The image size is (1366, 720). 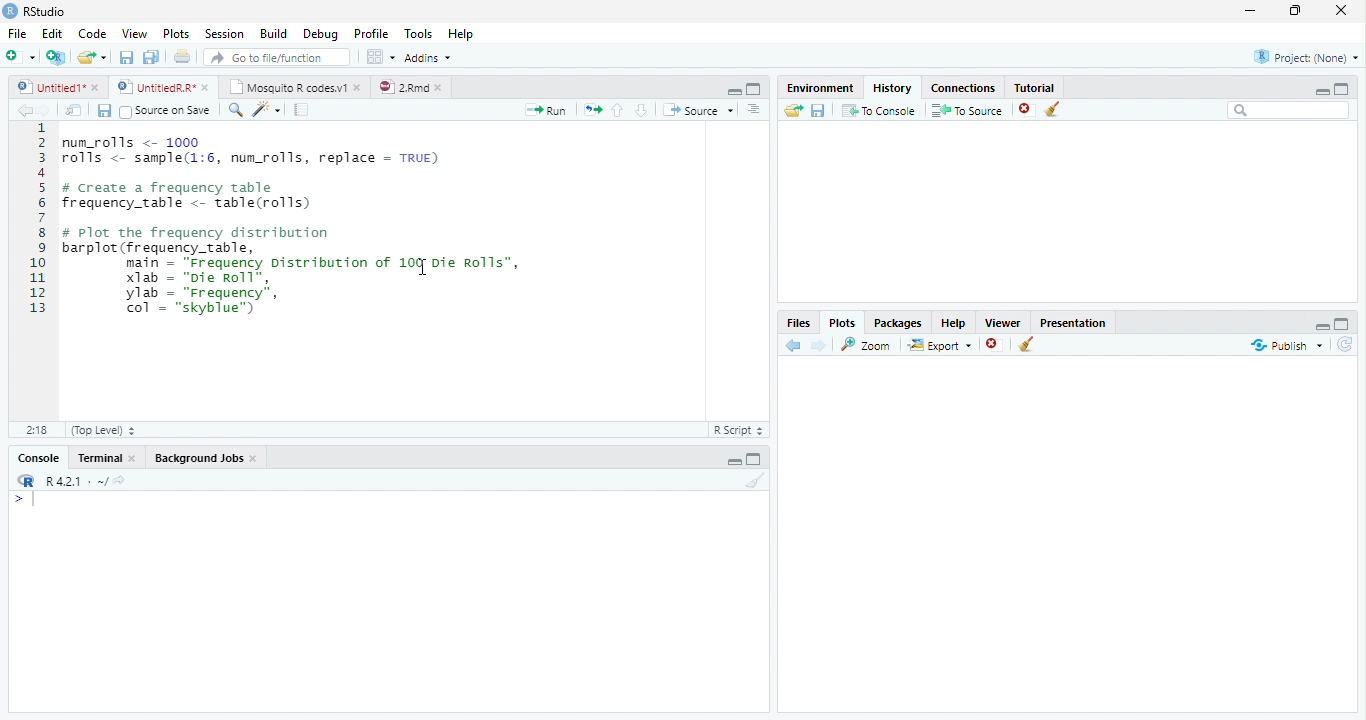 What do you see at coordinates (893, 86) in the screenshot?
I see `History` at bounding box center [893, 86].